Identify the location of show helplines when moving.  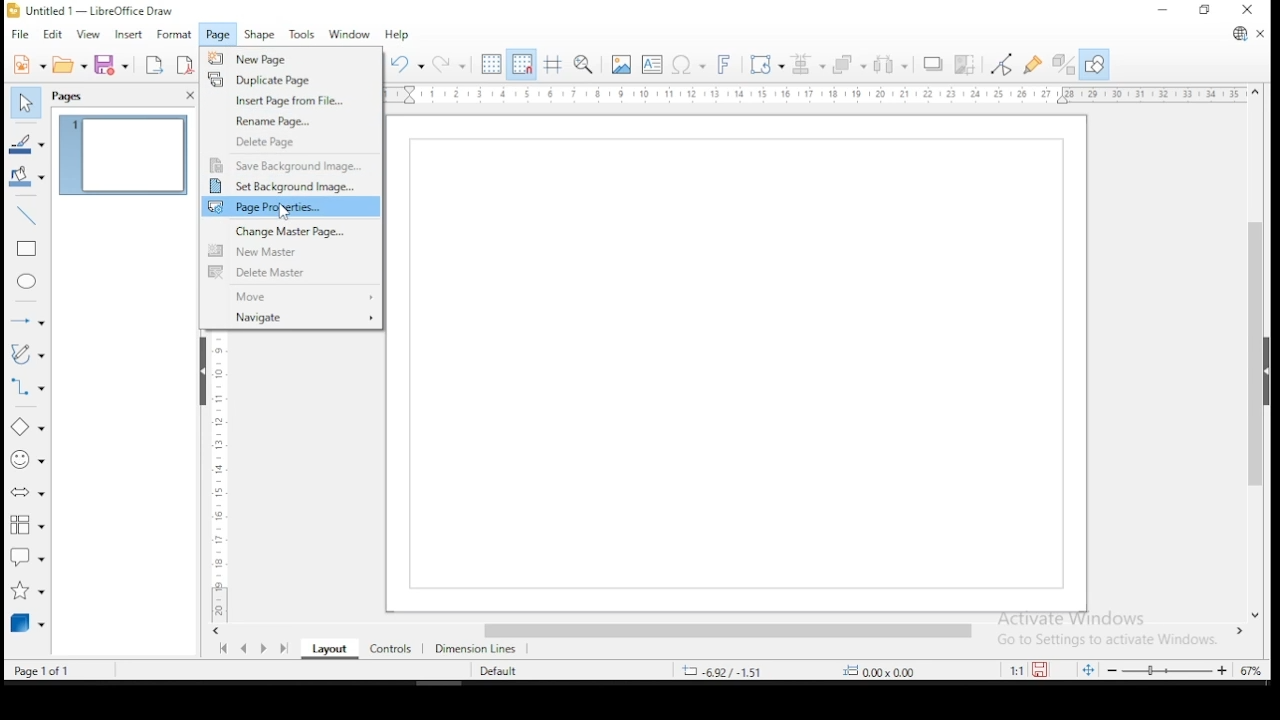
(555, 64).